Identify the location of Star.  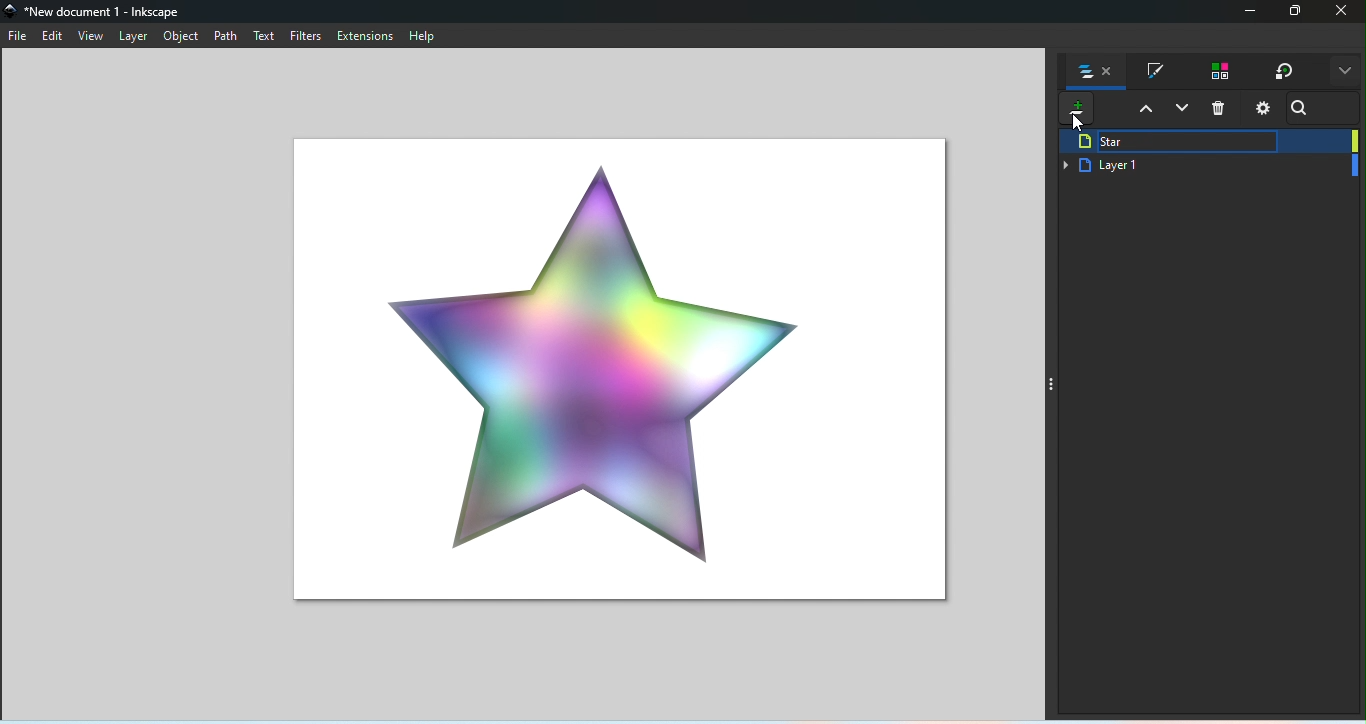
(1210, 142).